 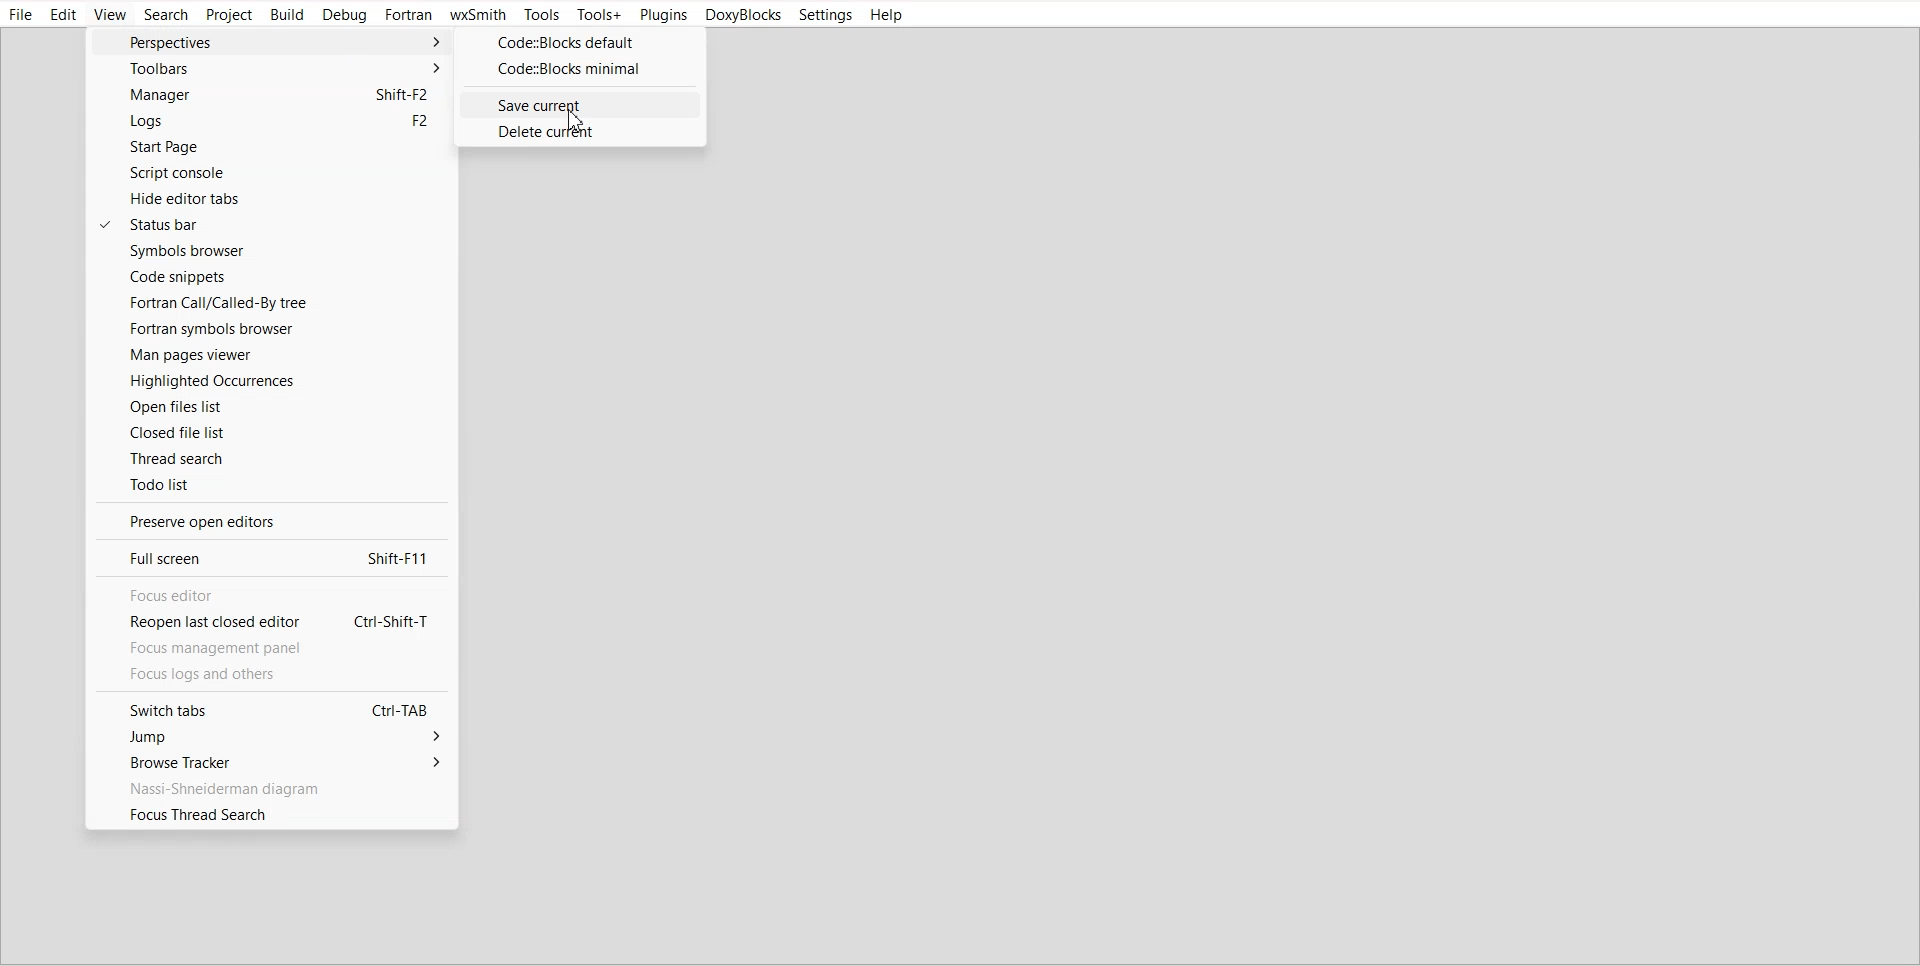 I want to click on Switch tabs, so click(x=267, y=708).